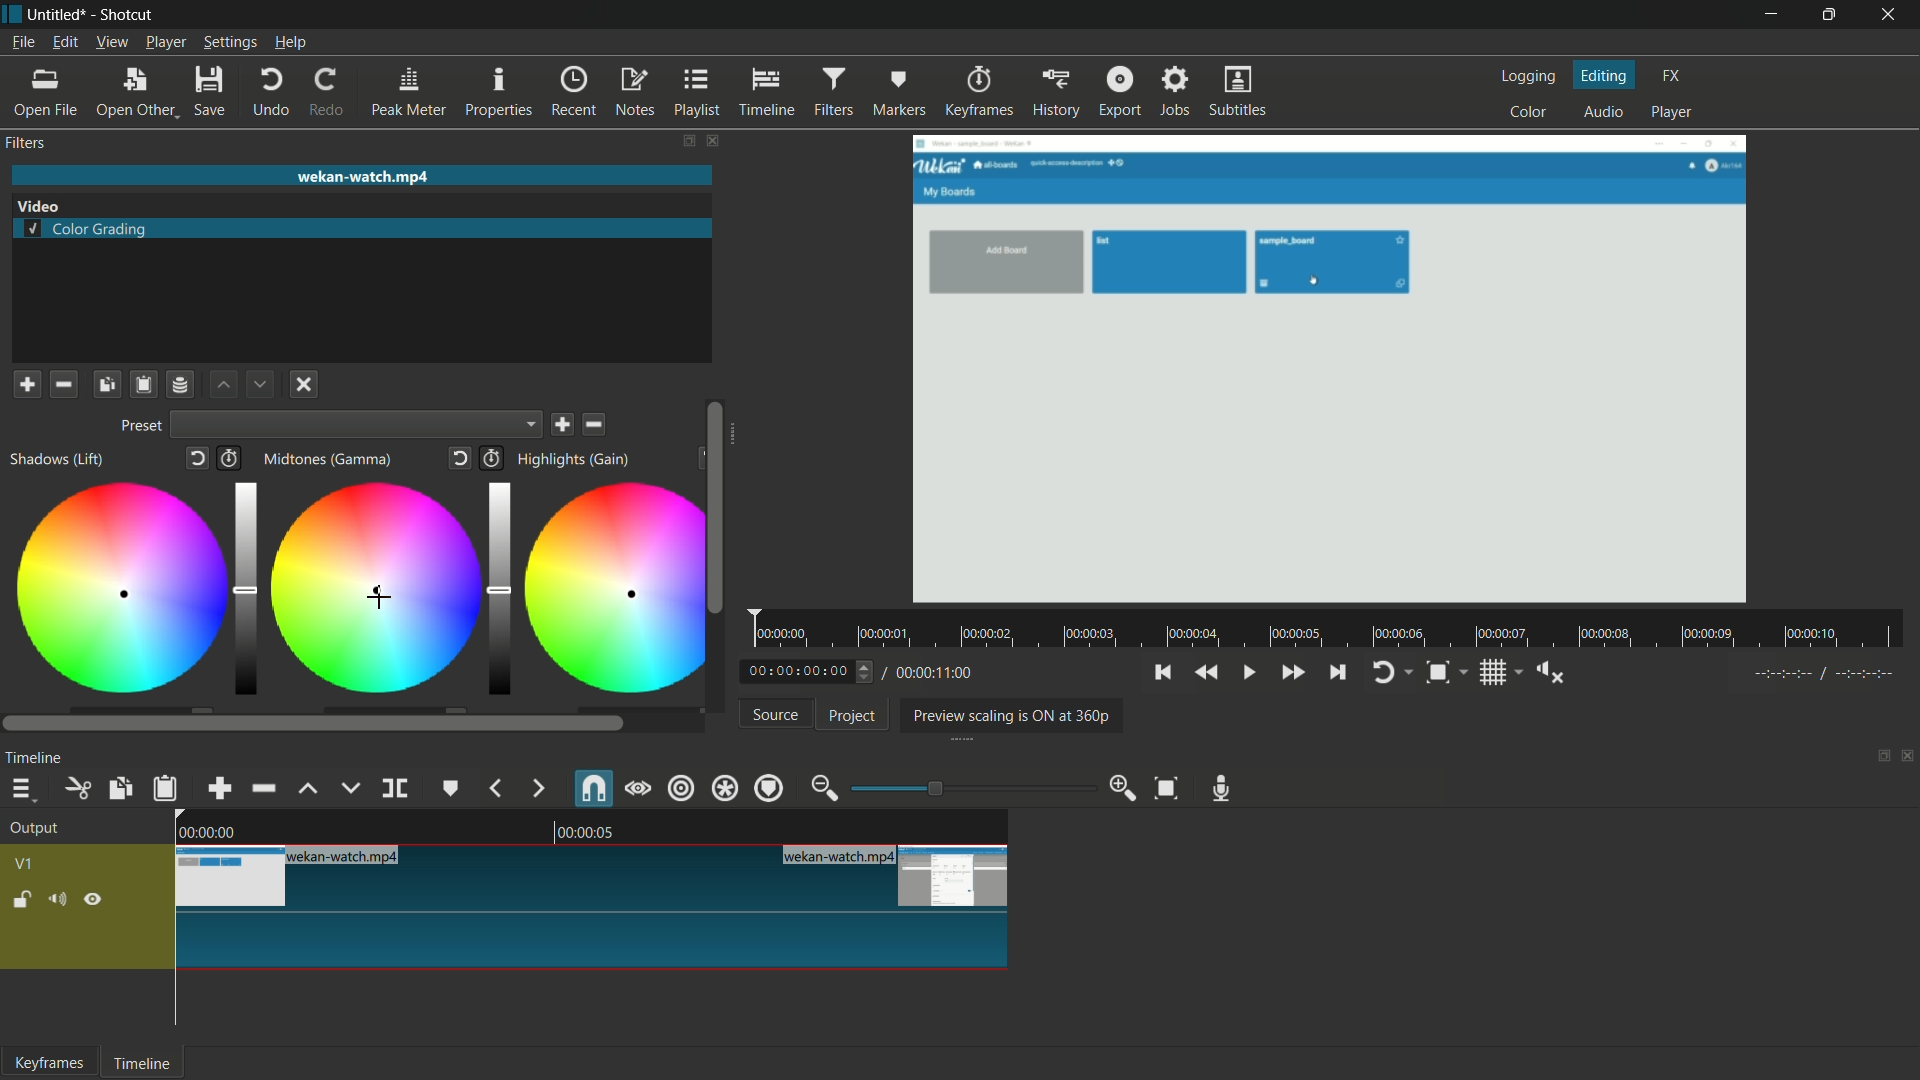 Image resolution: width=1920 pixels, height=1080 pixels. What do you see at coordinates (1831, 15) in the screenshot?
I see `maximize` at bounding box center [1831, 15].